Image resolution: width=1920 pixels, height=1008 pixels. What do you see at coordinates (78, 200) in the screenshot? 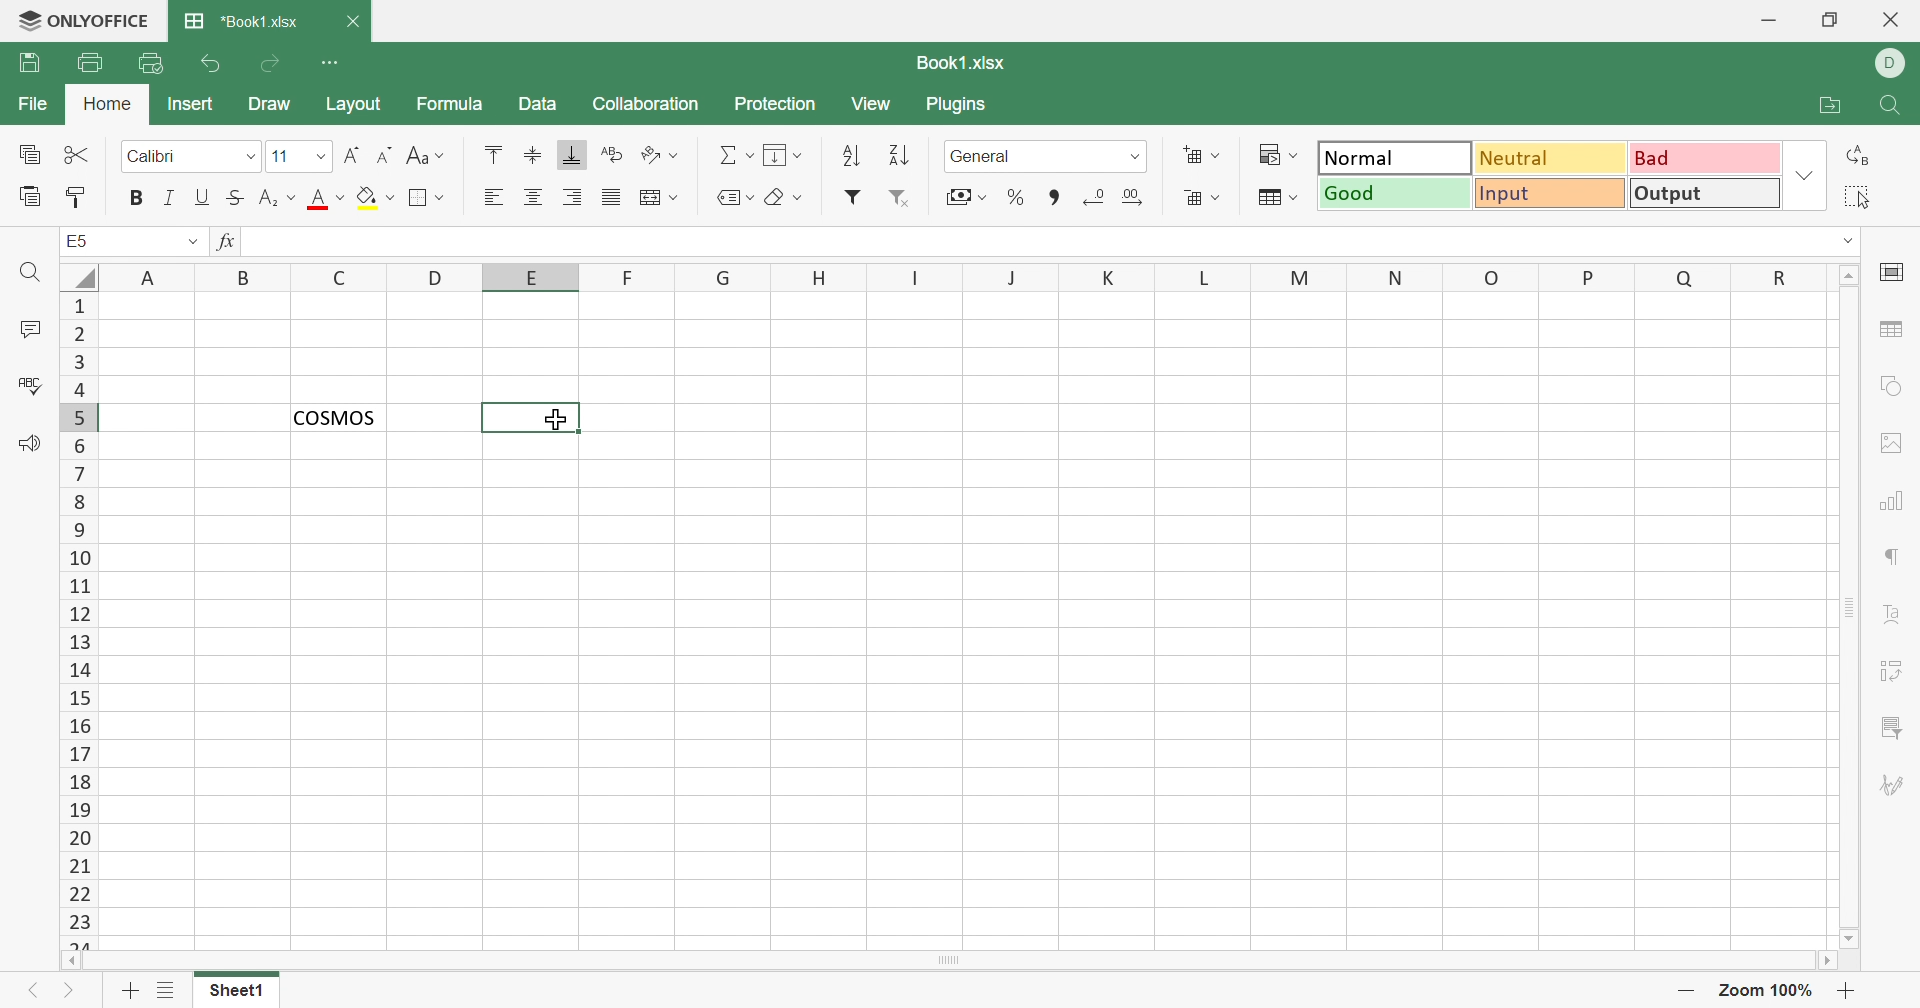
I see `Copy style` at bounding box center [78, 200].